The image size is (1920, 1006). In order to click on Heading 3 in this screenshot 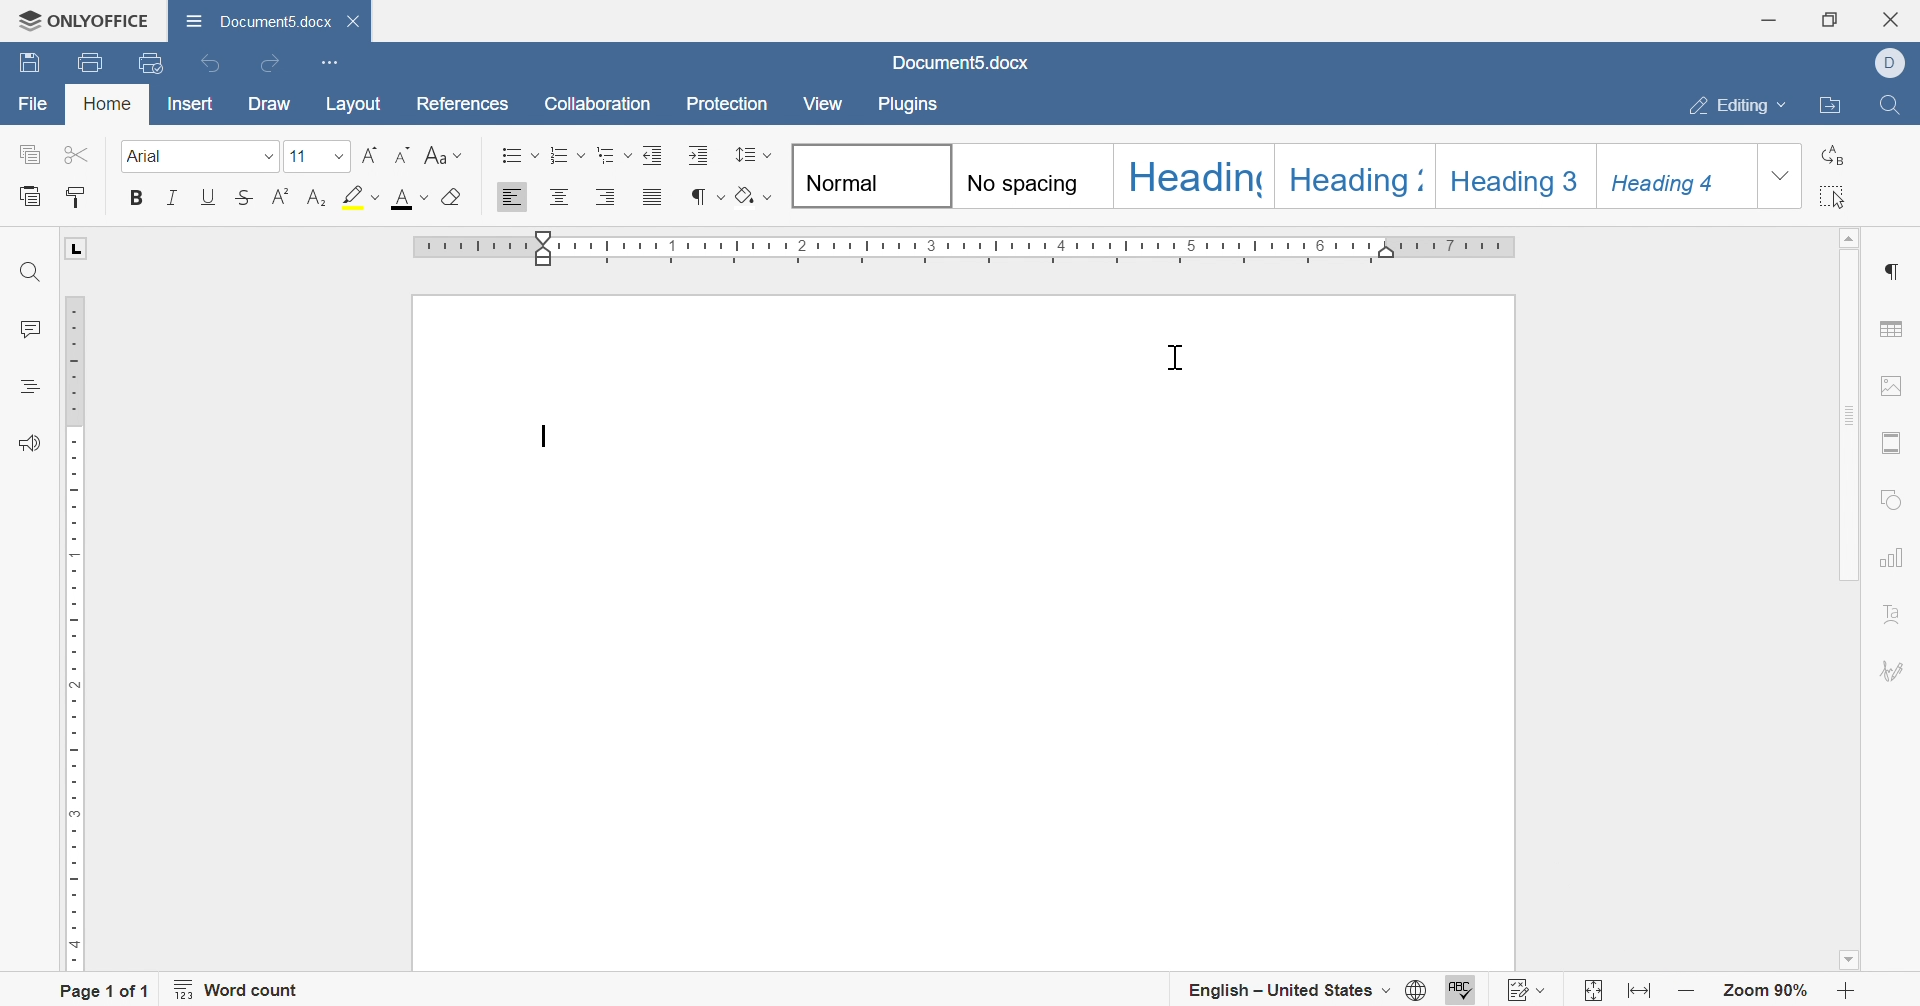, I will do `click(1513, 175)`.